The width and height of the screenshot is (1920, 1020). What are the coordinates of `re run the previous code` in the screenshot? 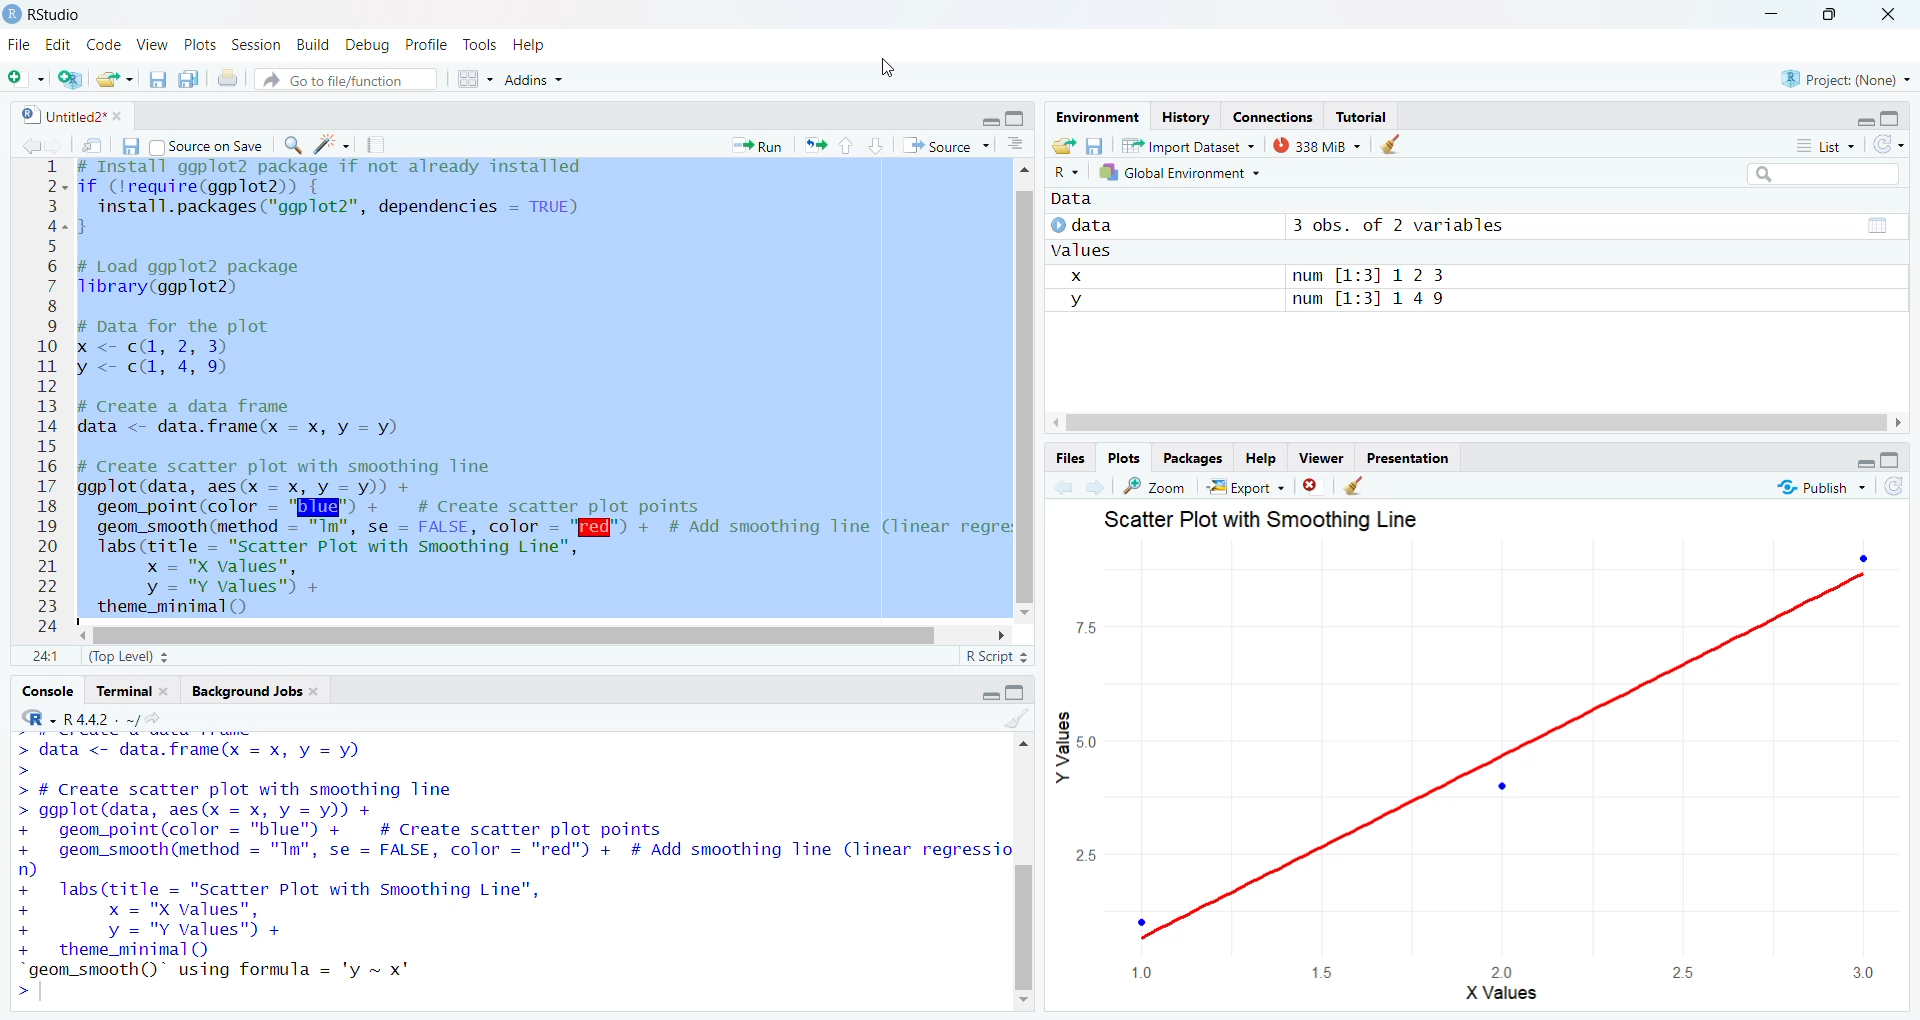 It's located at (812, 145).